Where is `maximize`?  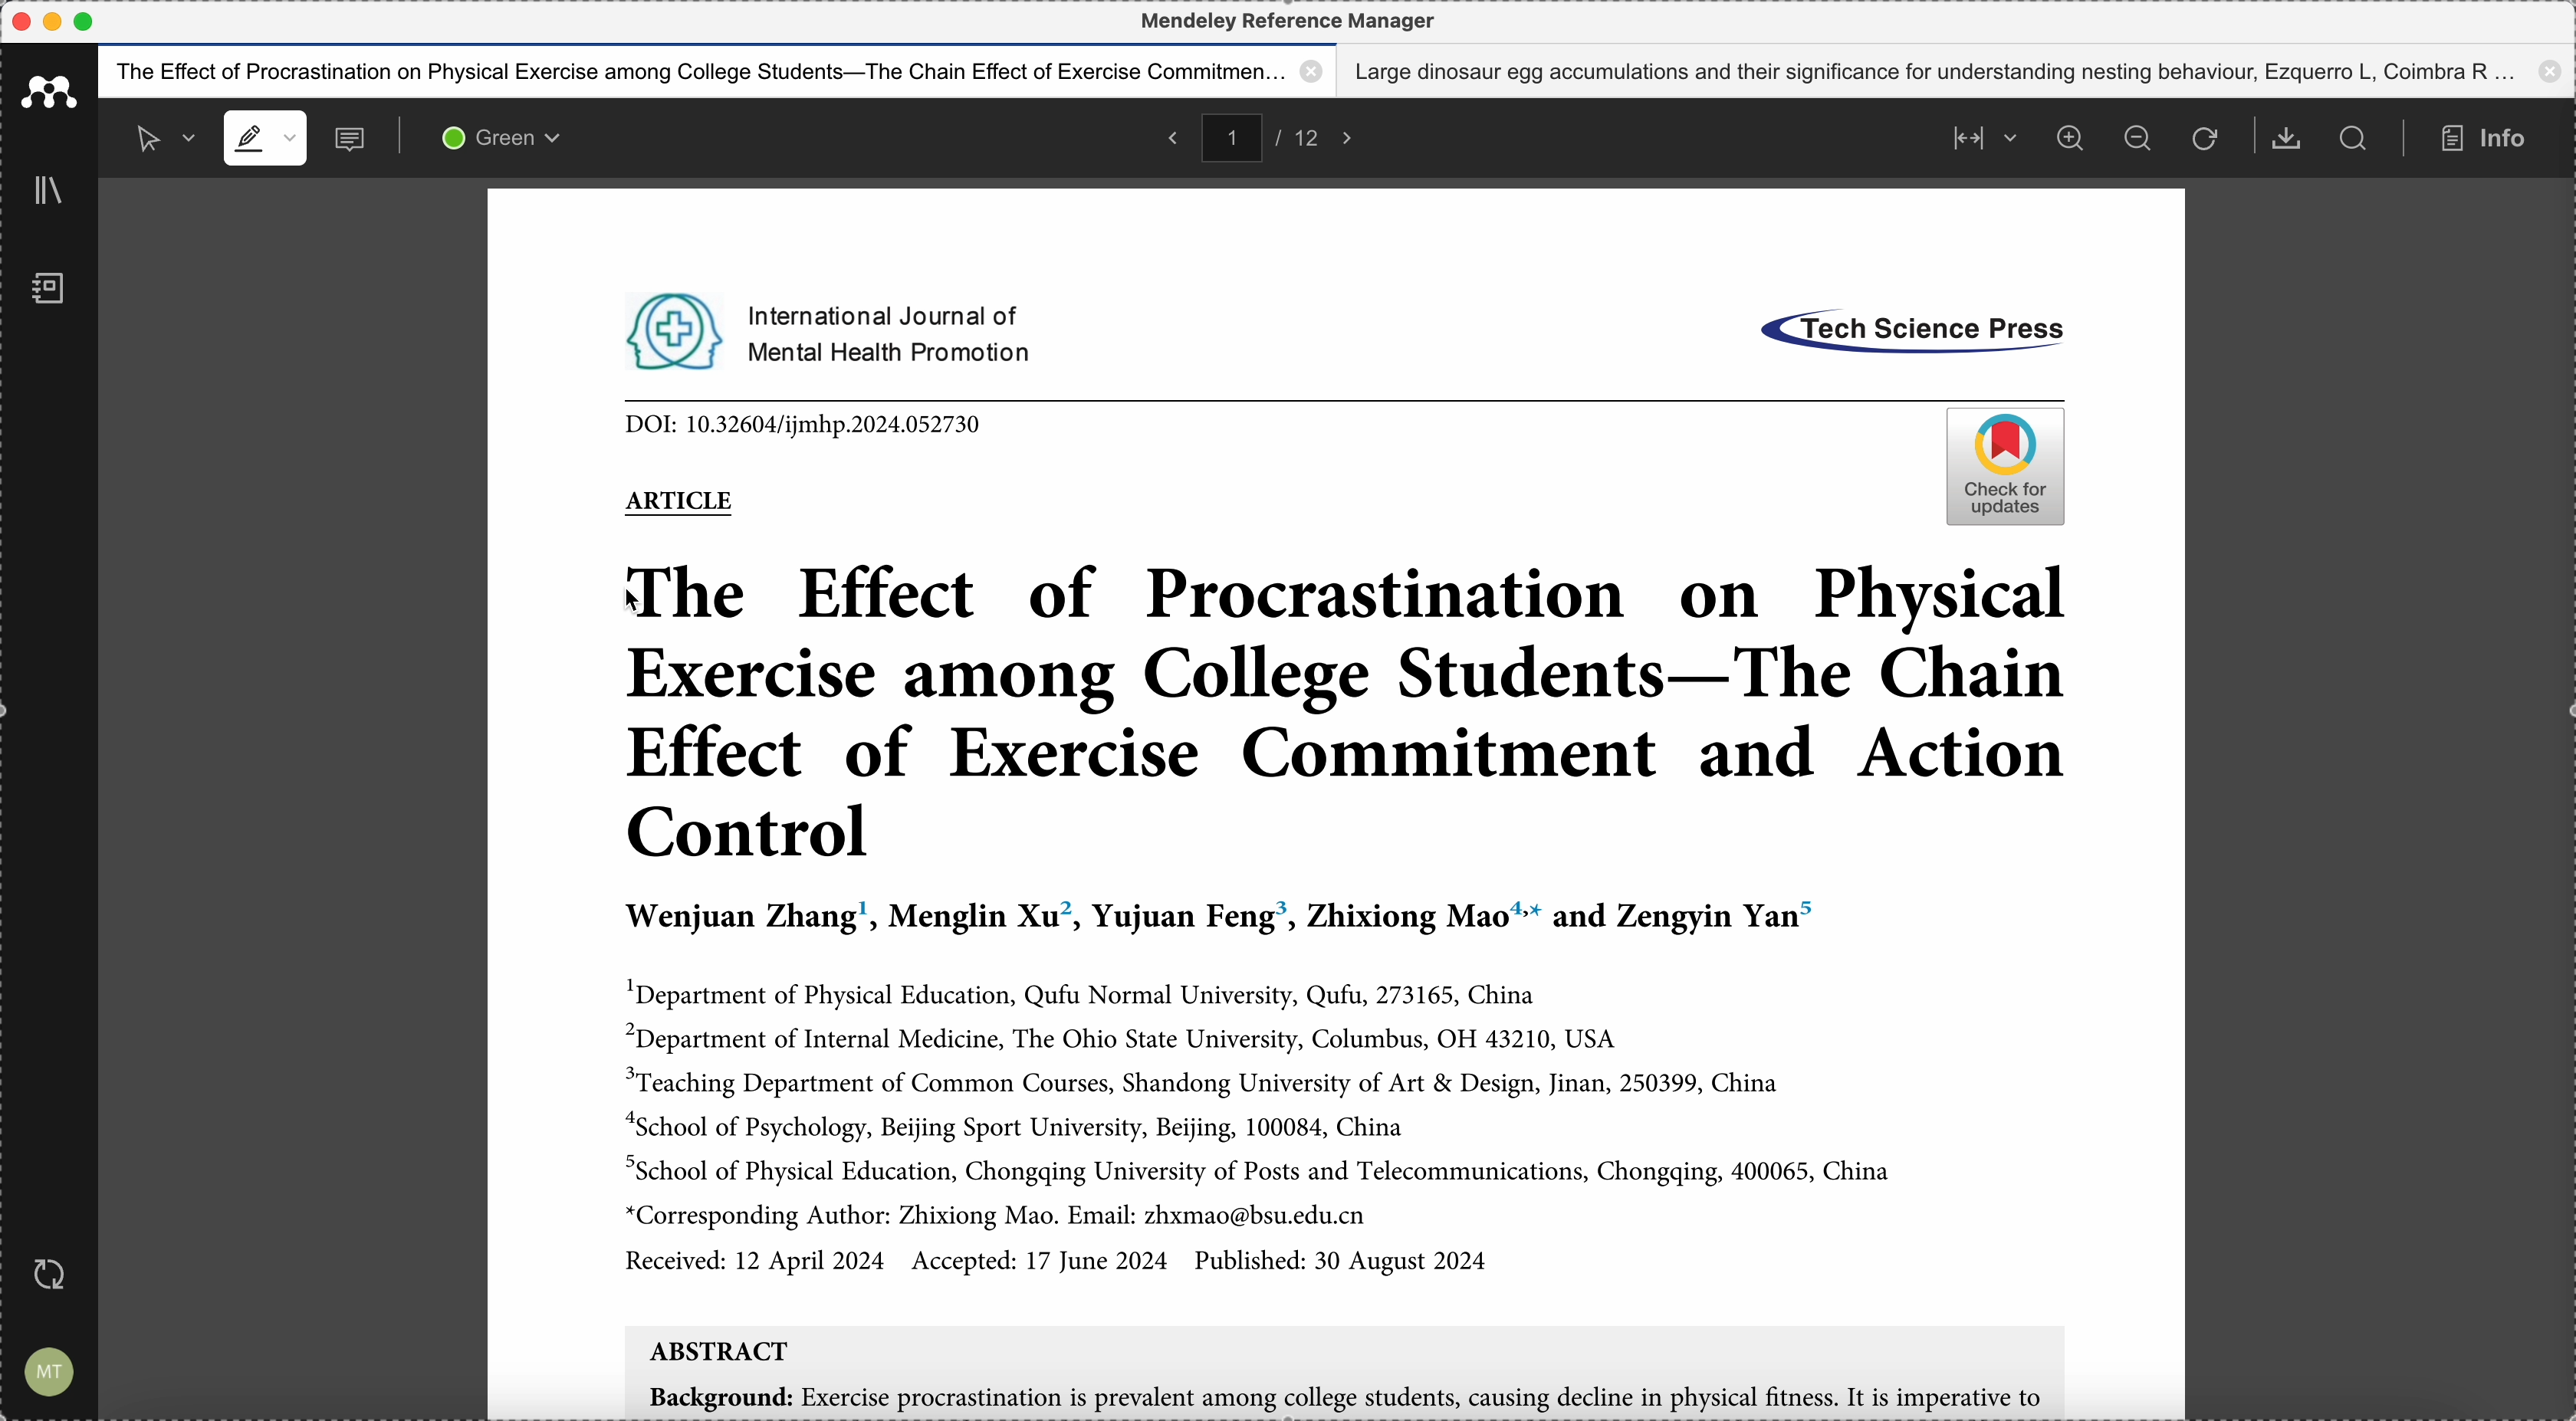
maximize is located at coordinates (86, 22).